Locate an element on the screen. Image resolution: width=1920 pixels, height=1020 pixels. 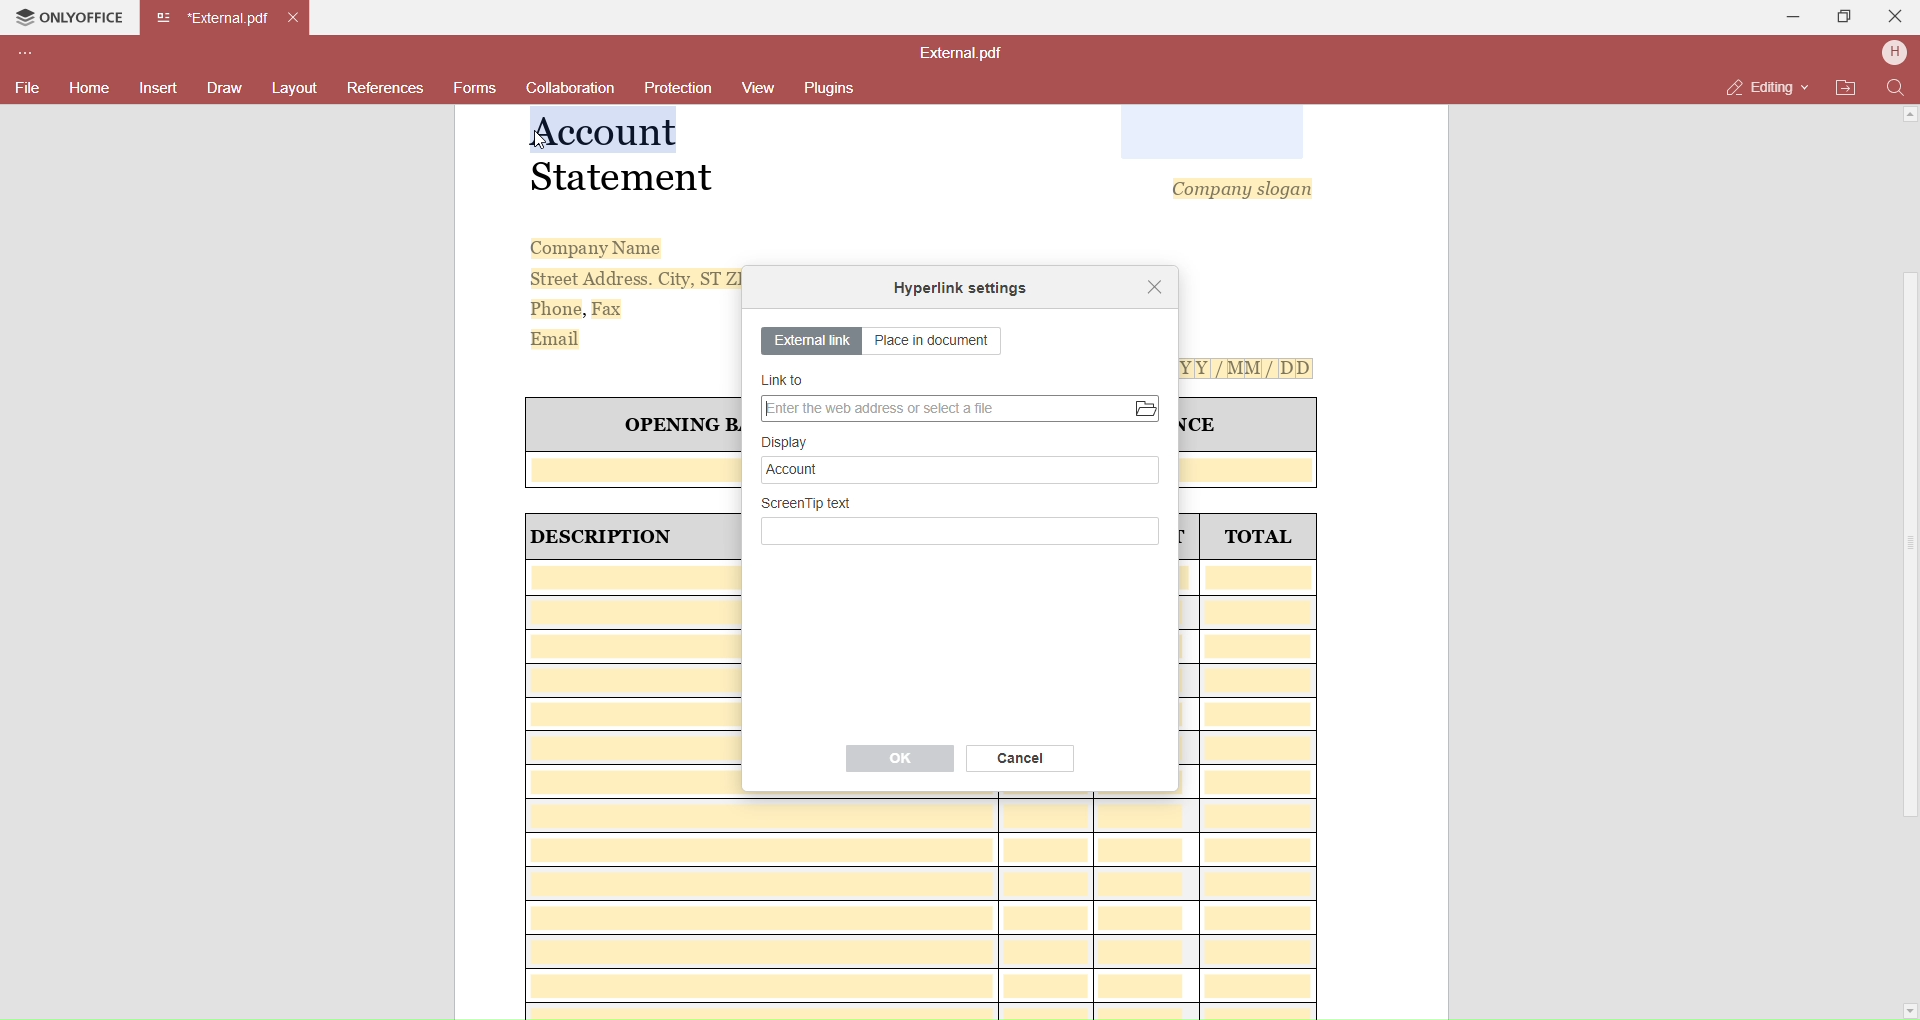
Current open tab is located at coordinates (214, 18).